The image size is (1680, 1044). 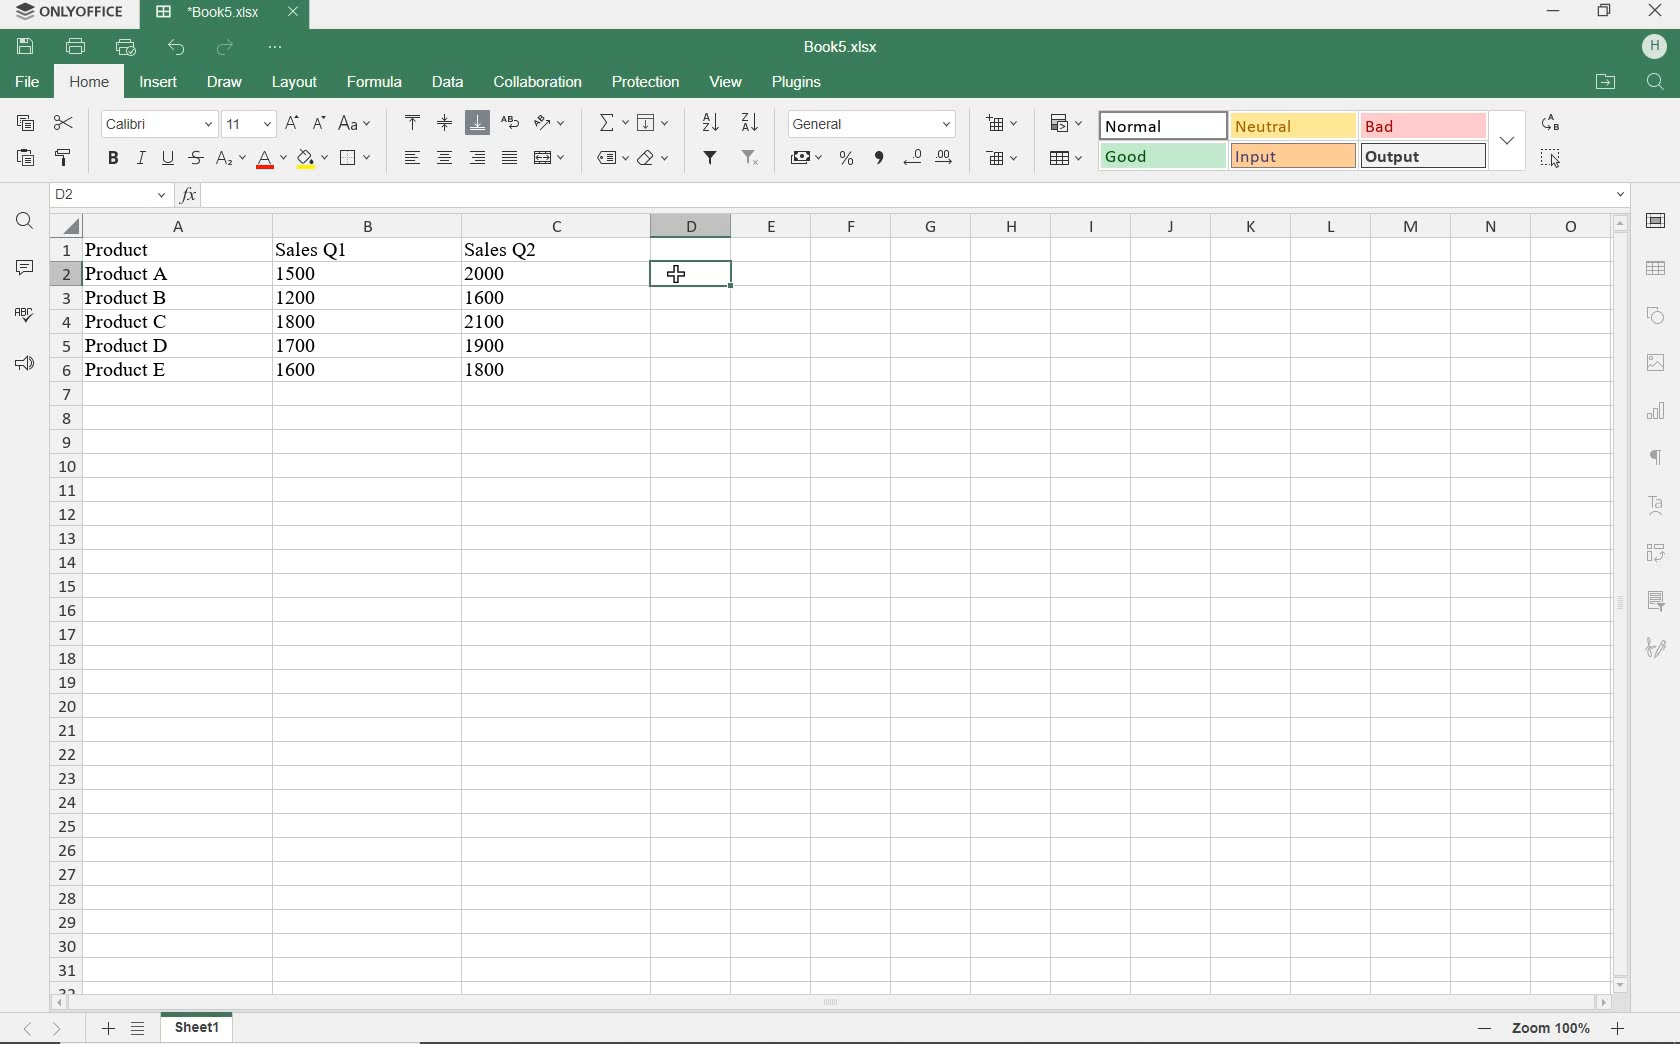 I want to click on clear, so click(x=654, y=160).